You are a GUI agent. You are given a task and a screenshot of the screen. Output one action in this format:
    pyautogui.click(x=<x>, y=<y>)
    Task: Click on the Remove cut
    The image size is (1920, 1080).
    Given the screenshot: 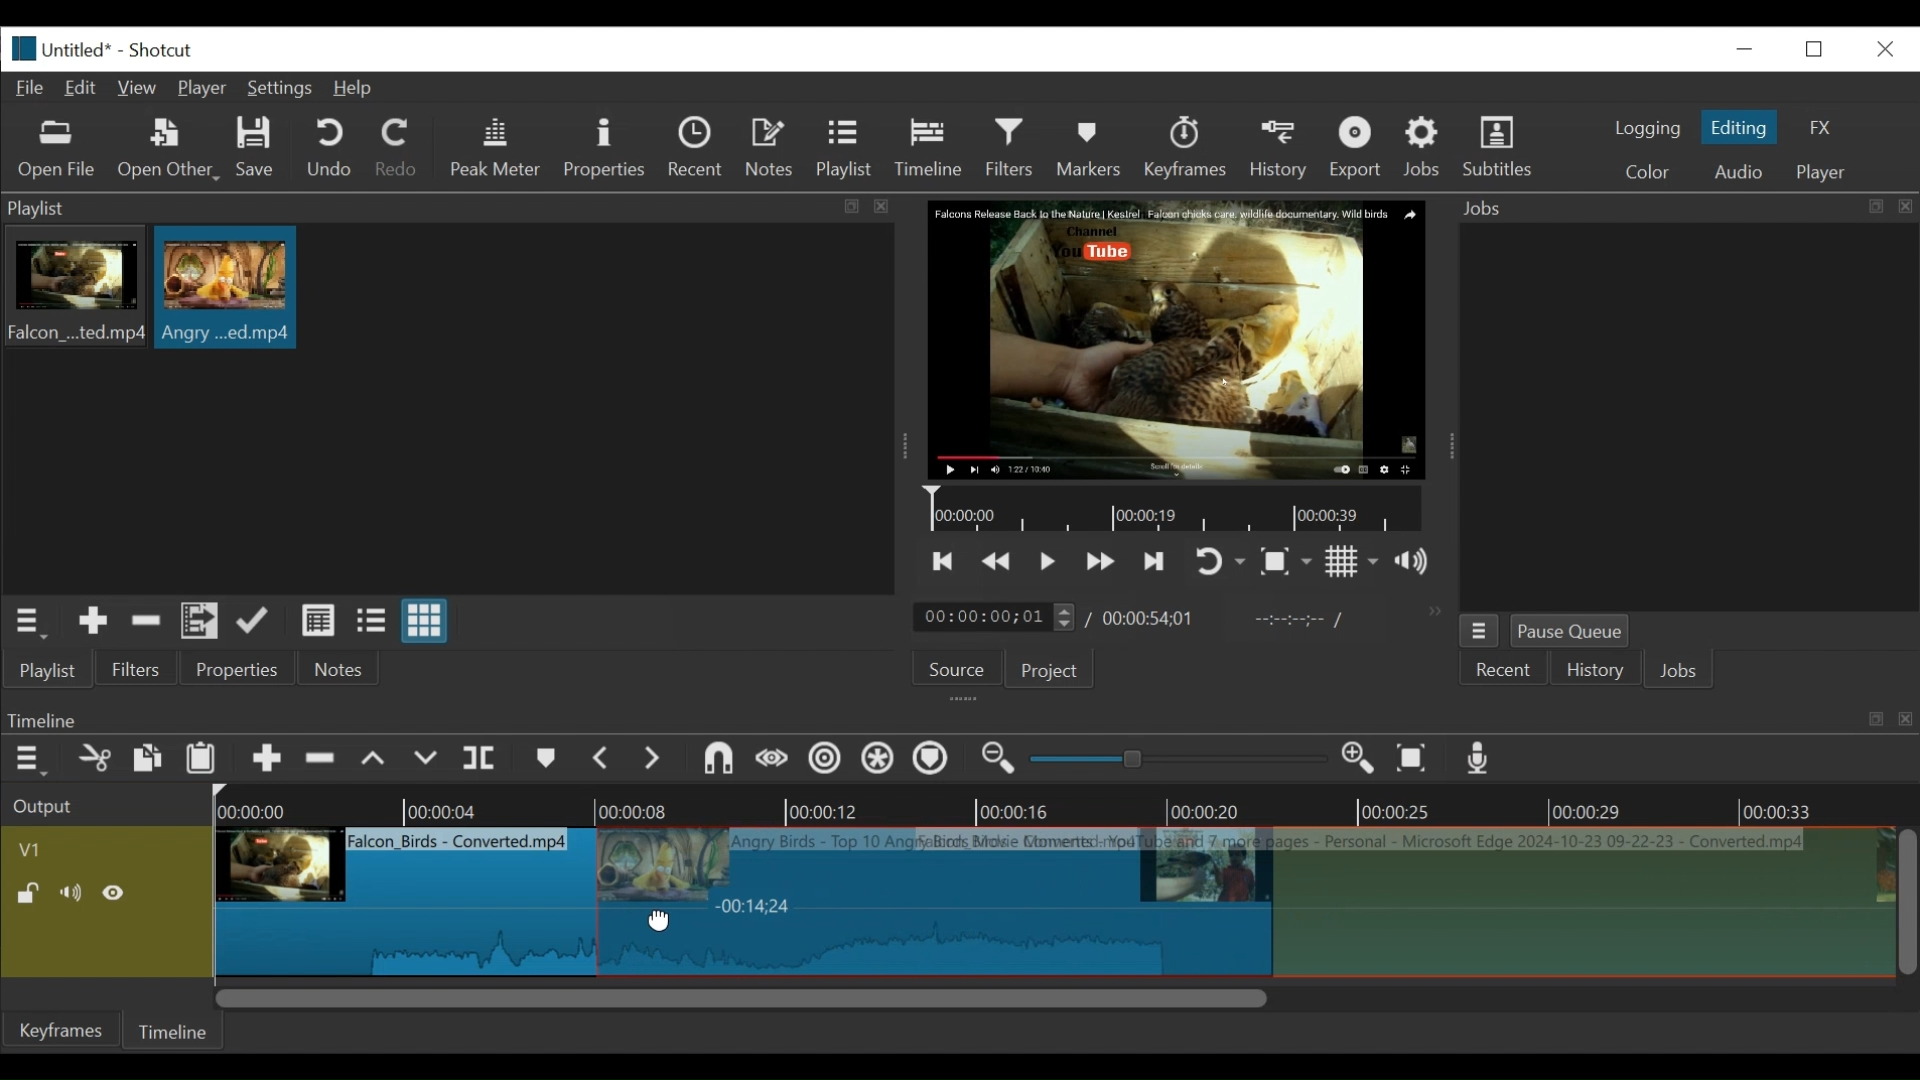 What is the action you would take?
    pyautogui.click(x=146, y=624)
    